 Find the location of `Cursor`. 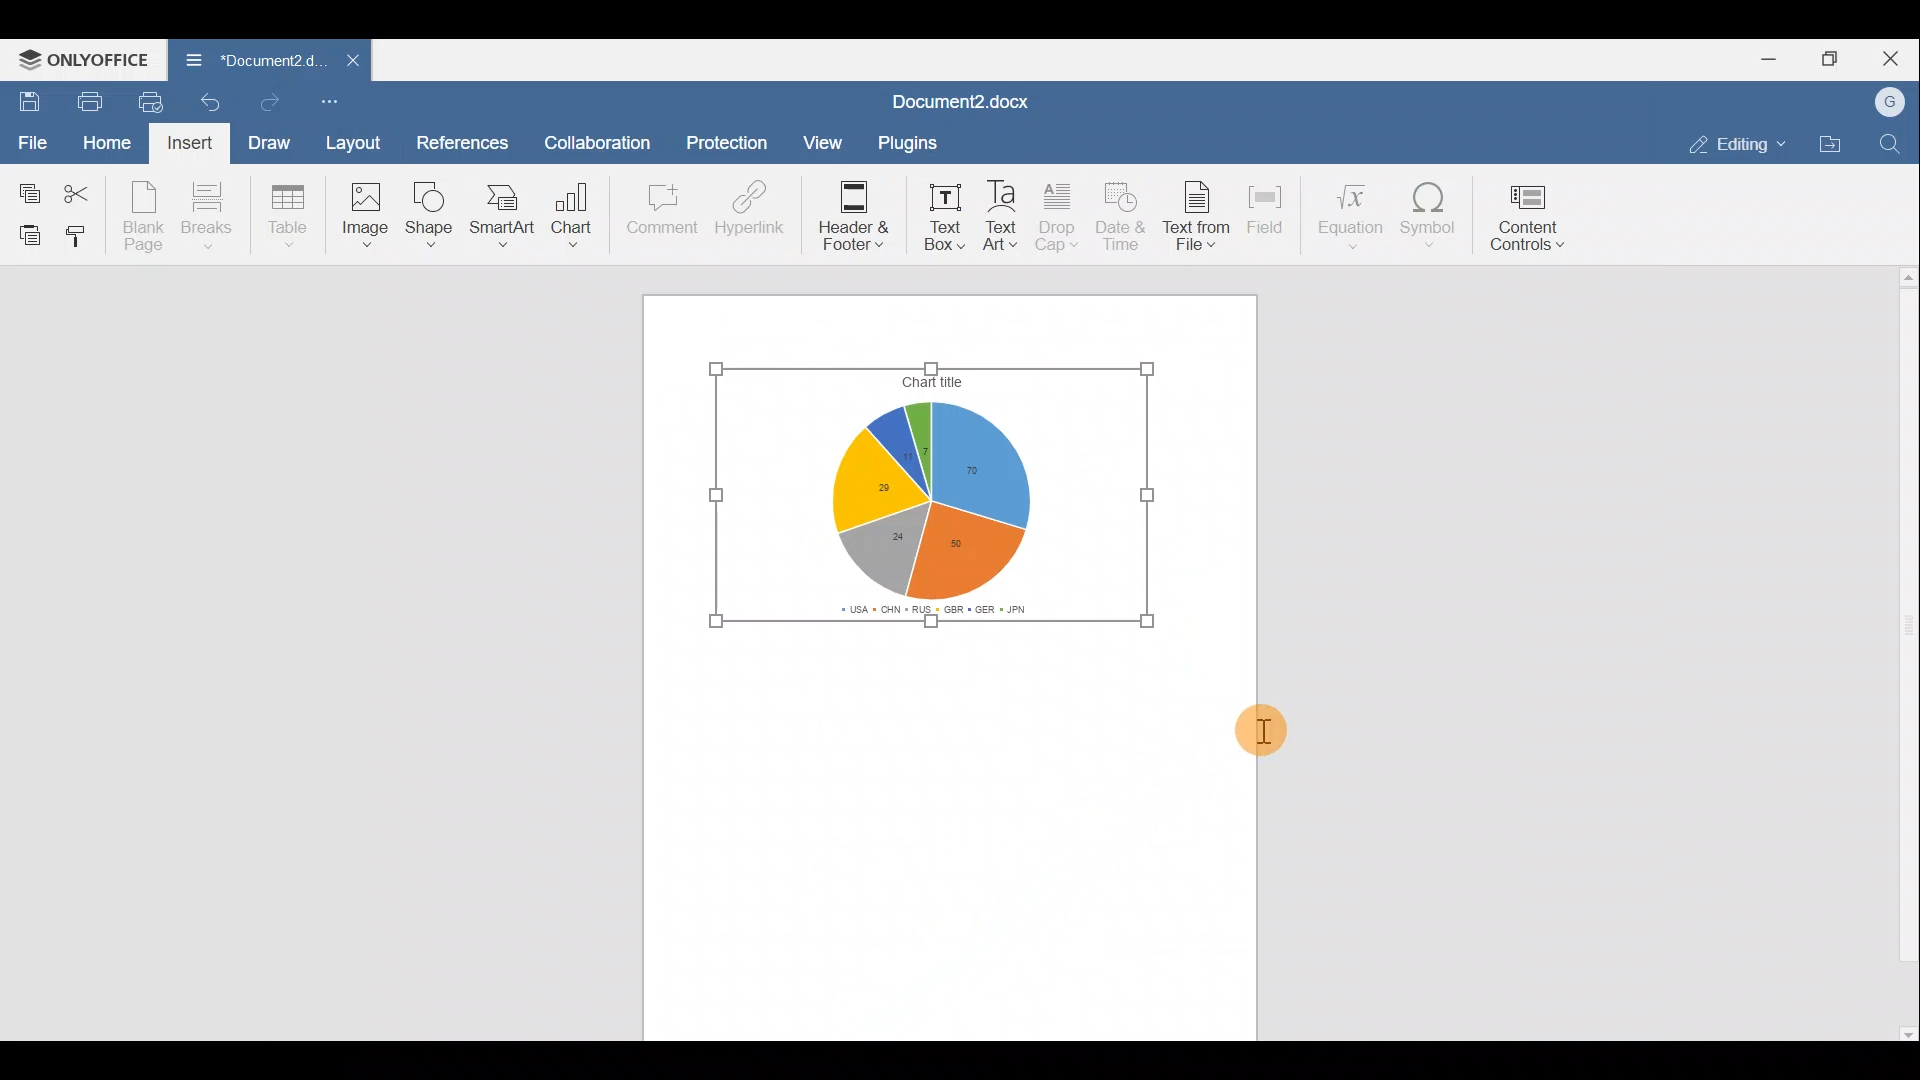

Cursor is located at coordinates (1278, 727).